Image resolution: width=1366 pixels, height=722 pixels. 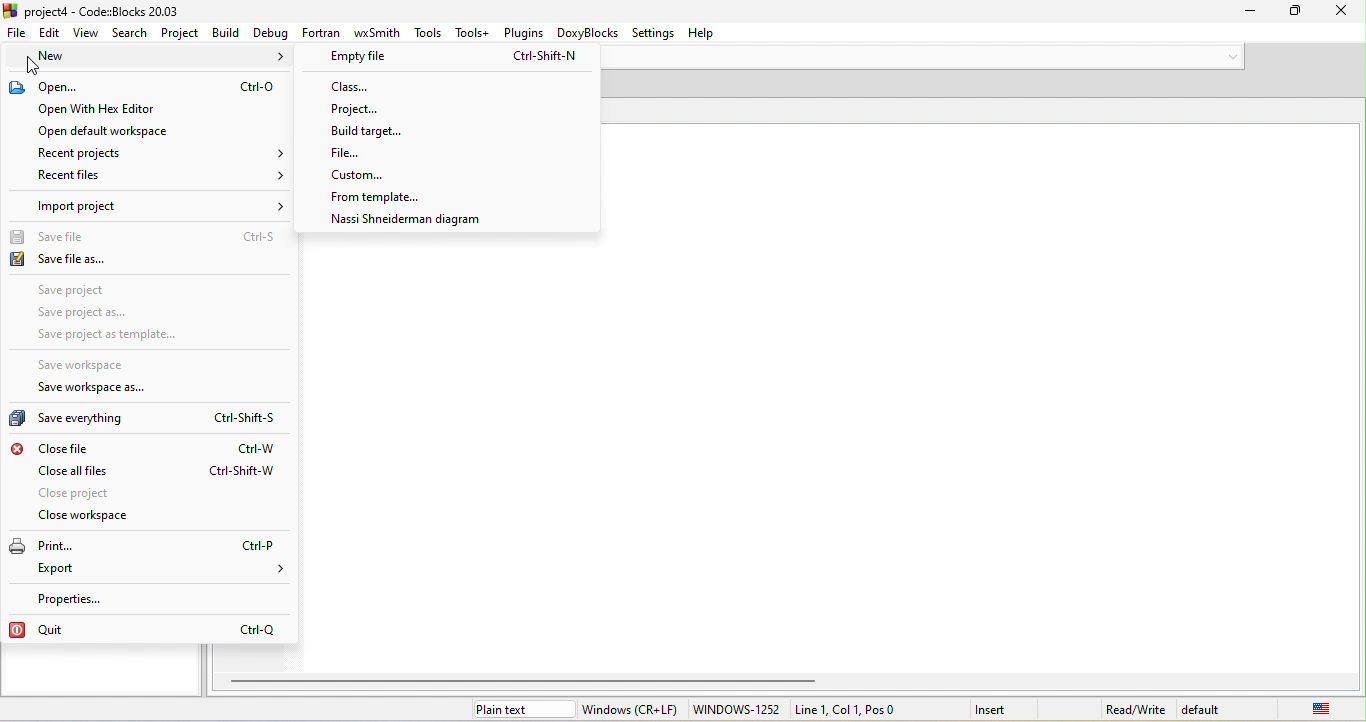 I want to click on edit, so click(x=51, y=34).